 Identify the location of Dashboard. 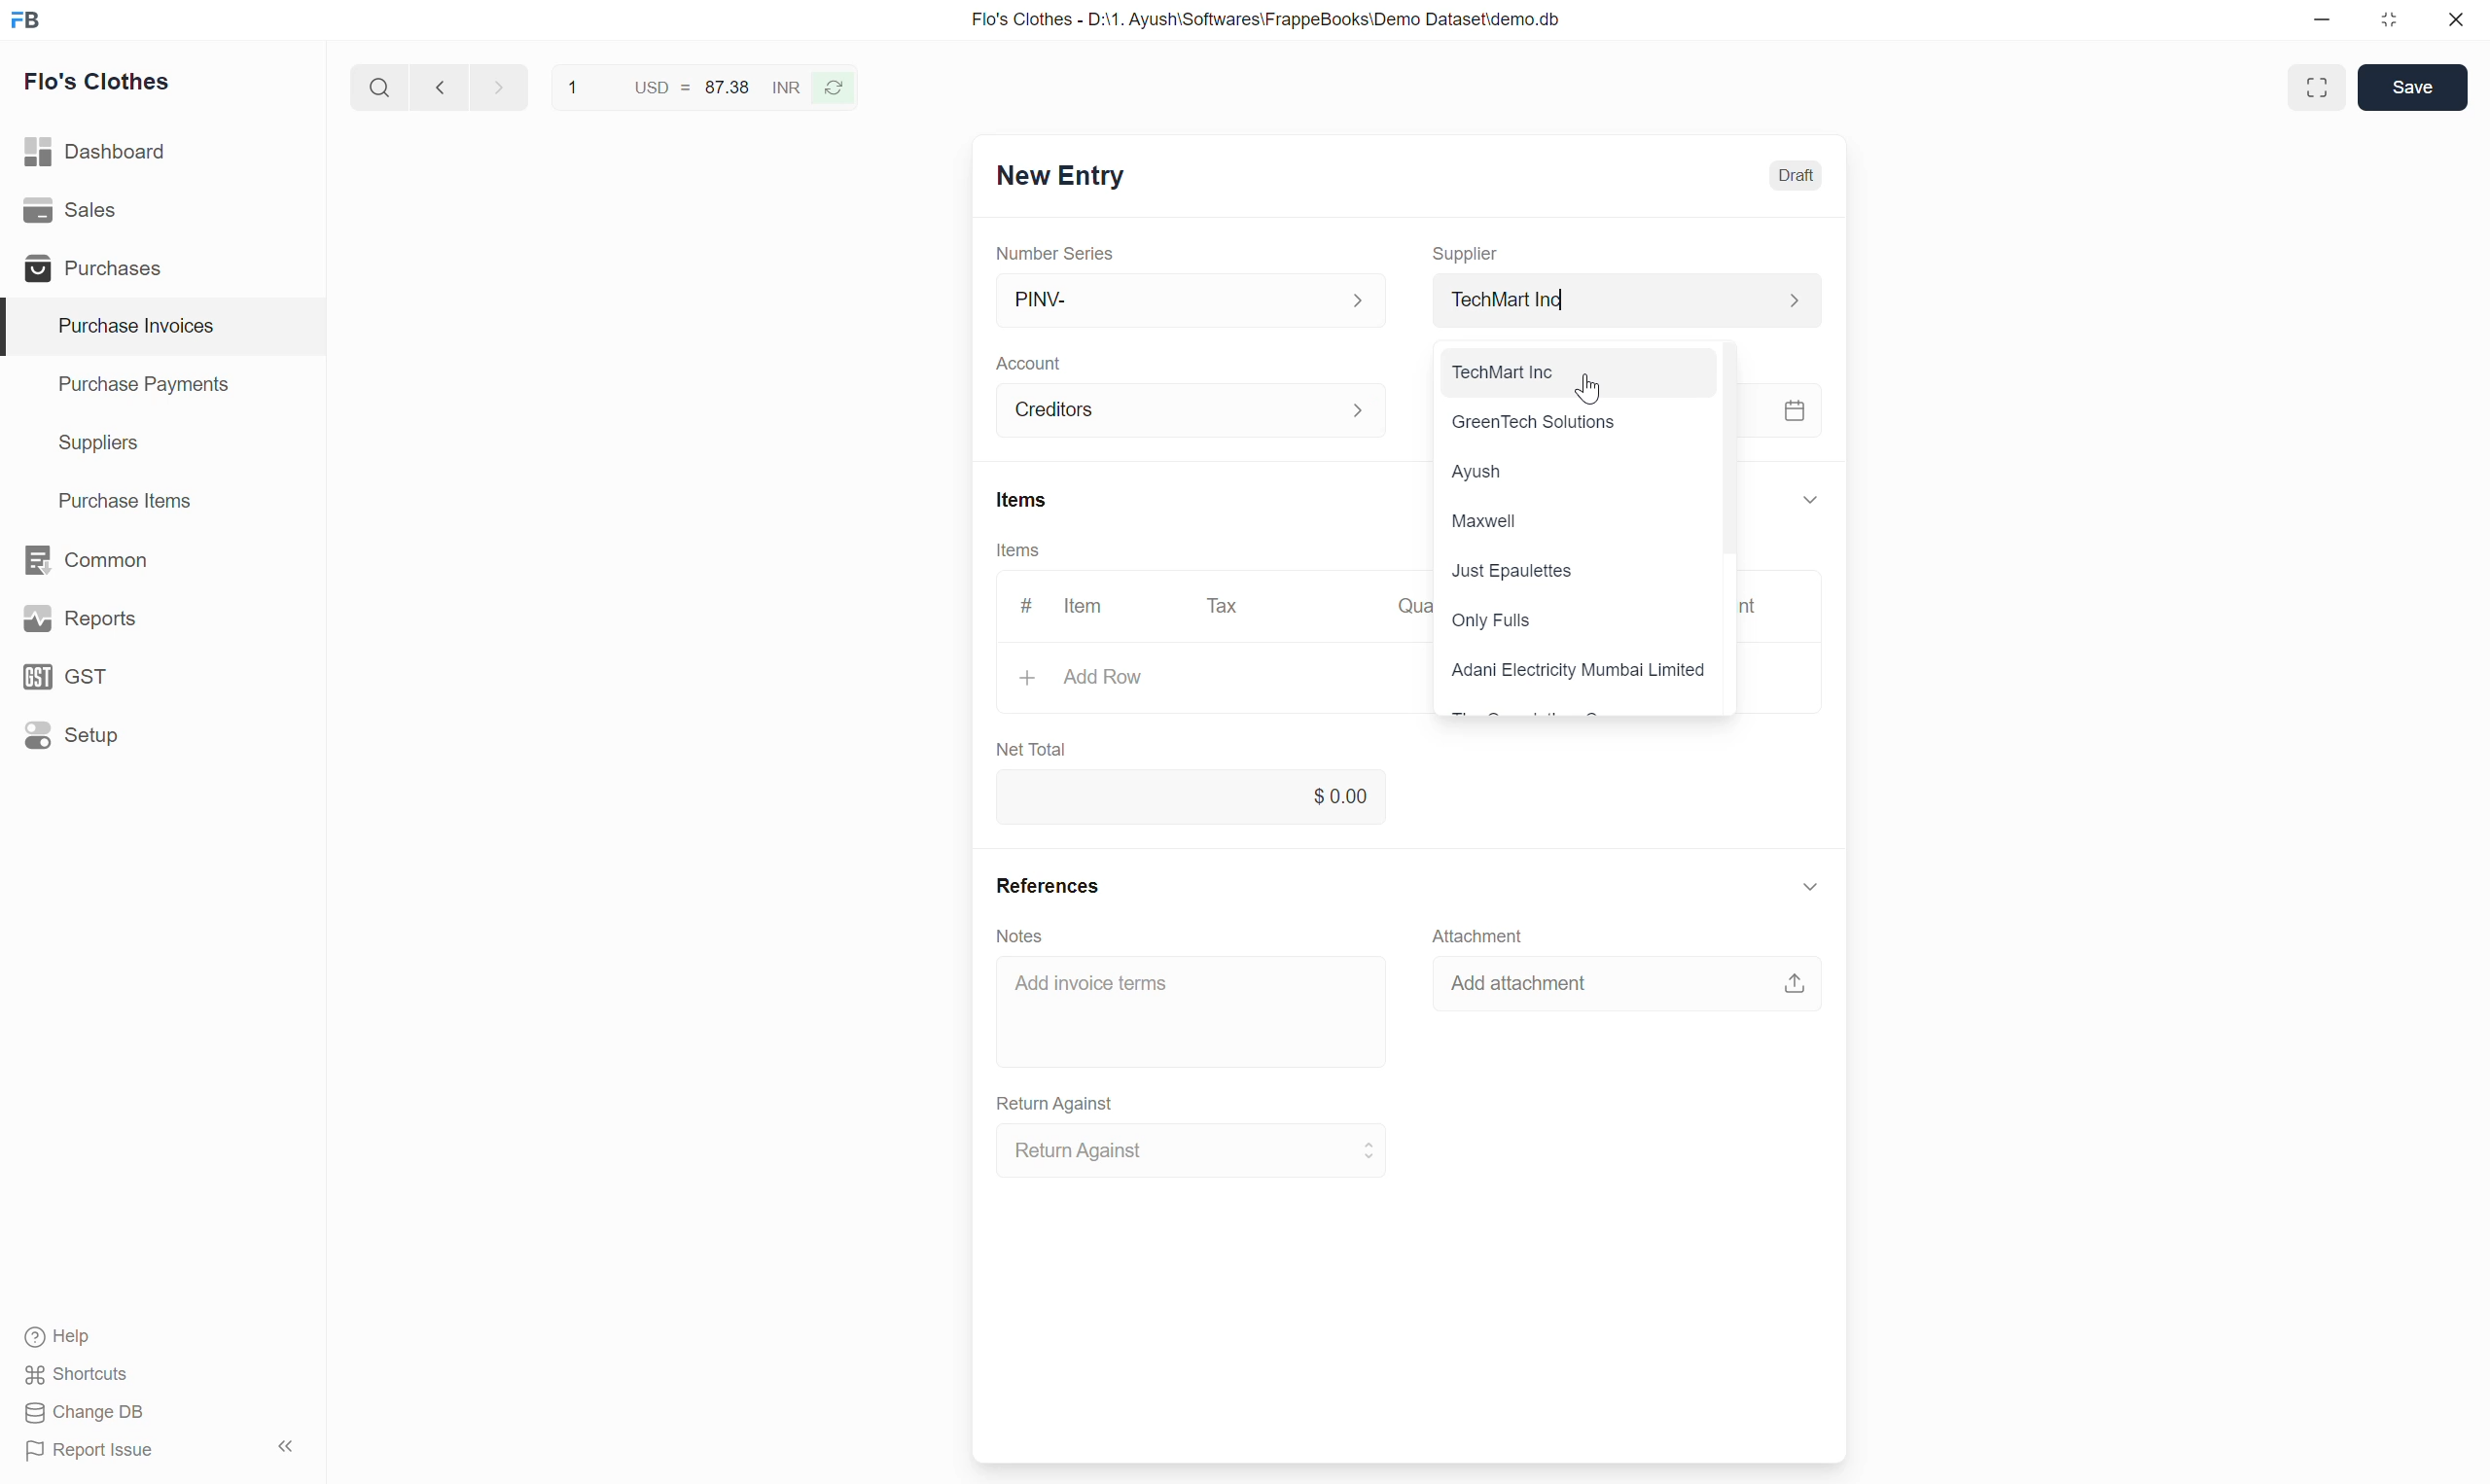
(98, 147).